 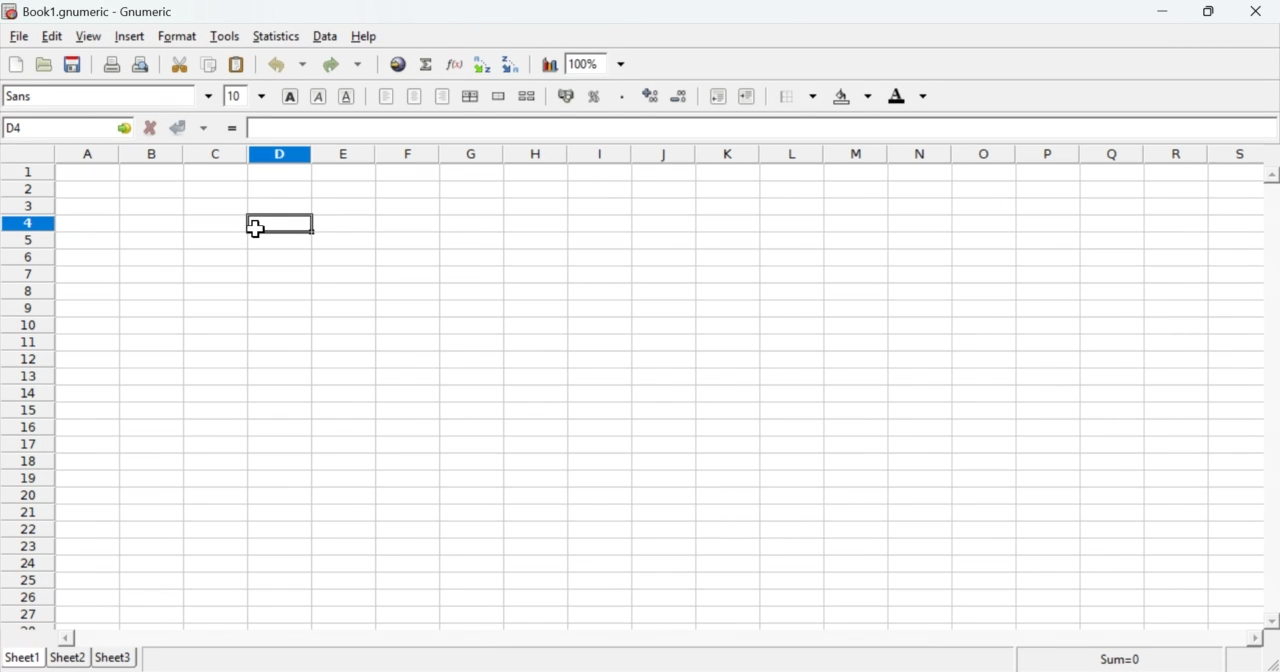 What do you see at coordinates (110, 96) in the screenshot?
I see `Font Style` at bounding box center [110, 96].